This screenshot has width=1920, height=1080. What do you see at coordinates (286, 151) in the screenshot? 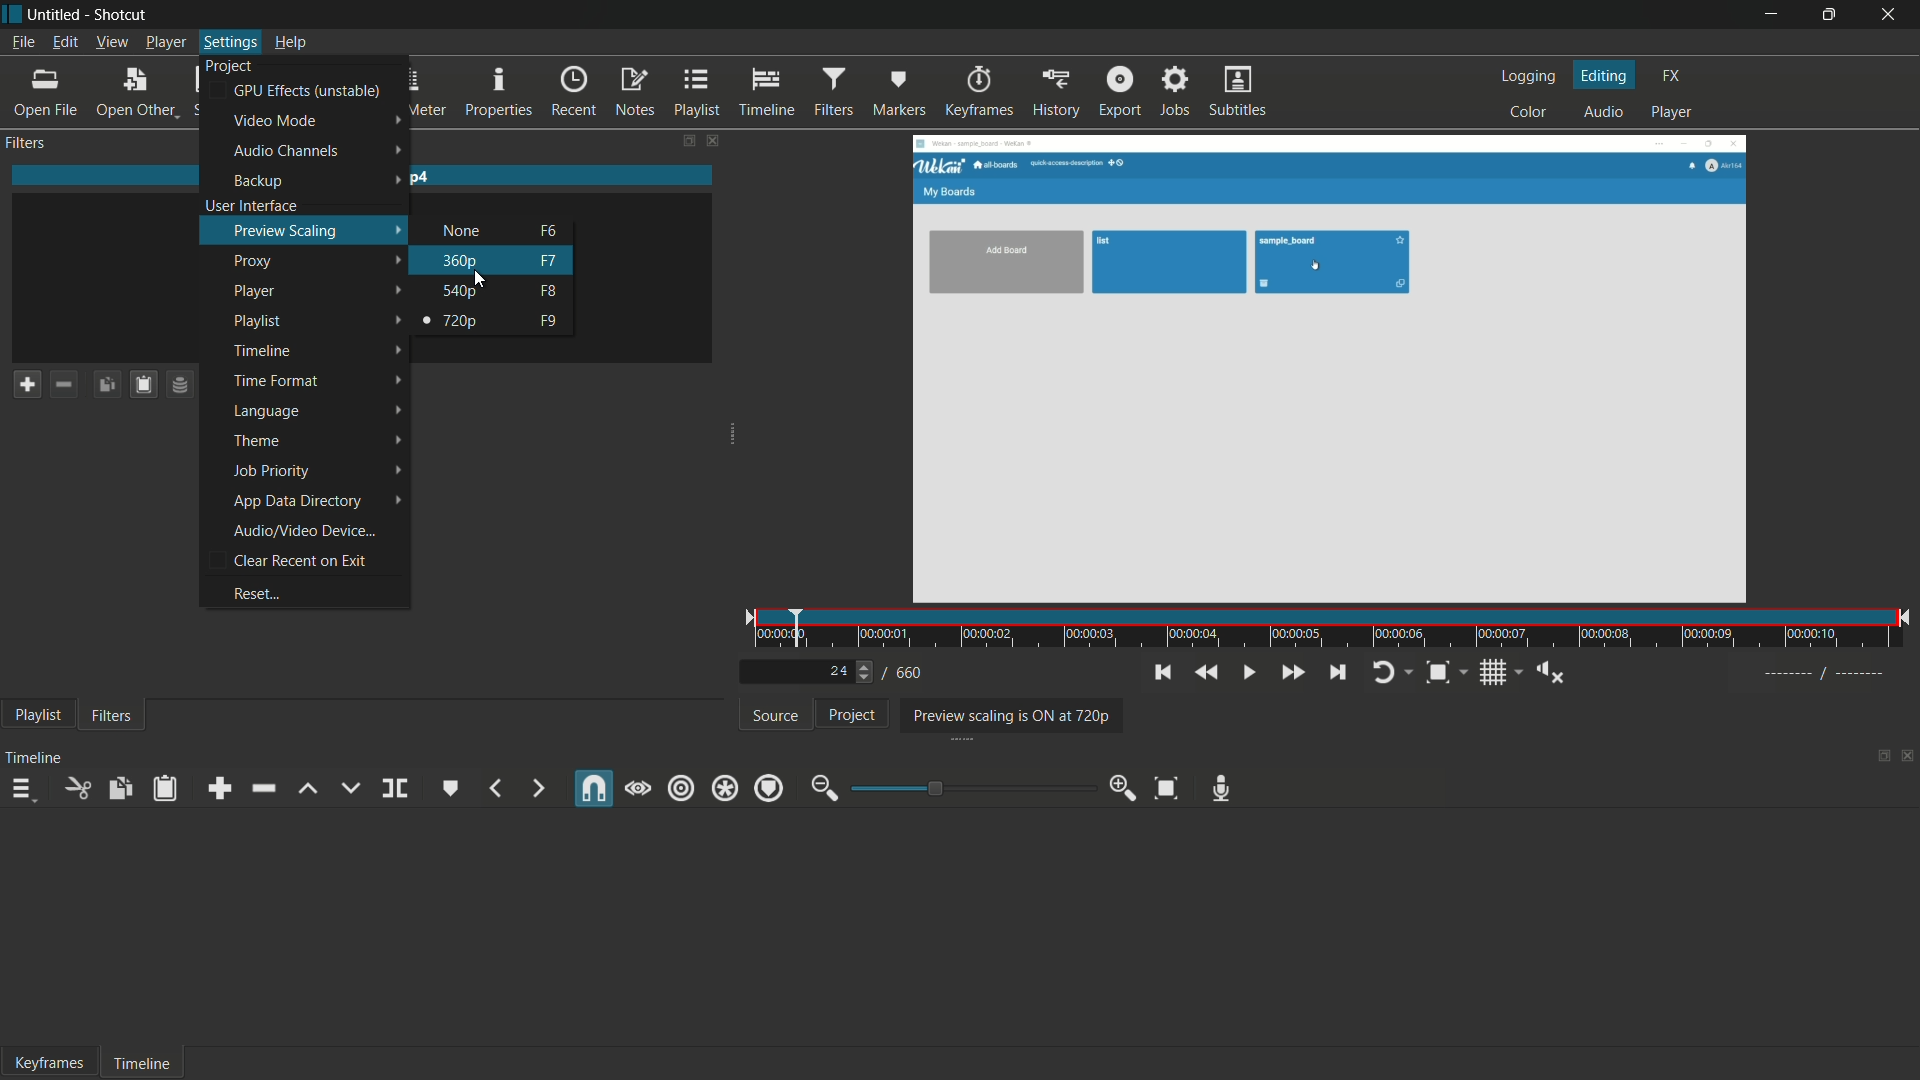
I see `audio channels` at bounding box center [286, 151].